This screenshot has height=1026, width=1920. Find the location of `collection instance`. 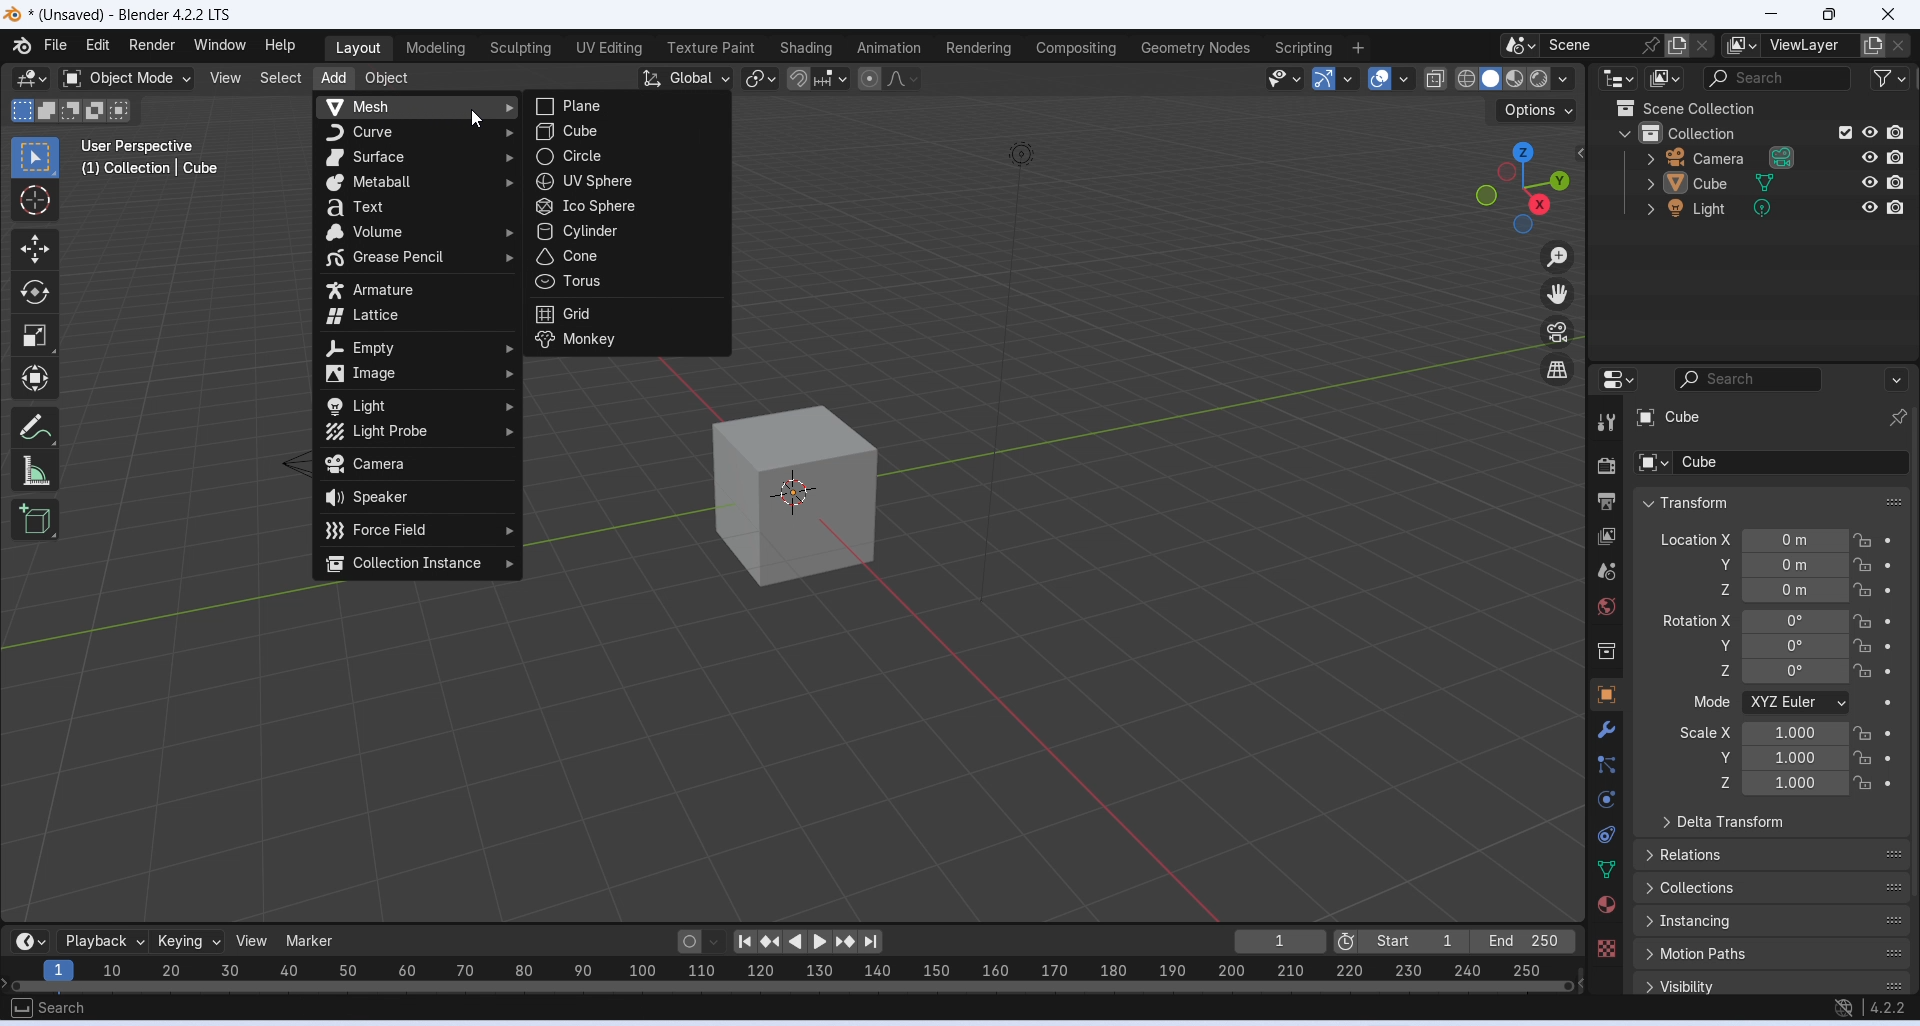

collection instance is located at coordinates (417, 564).